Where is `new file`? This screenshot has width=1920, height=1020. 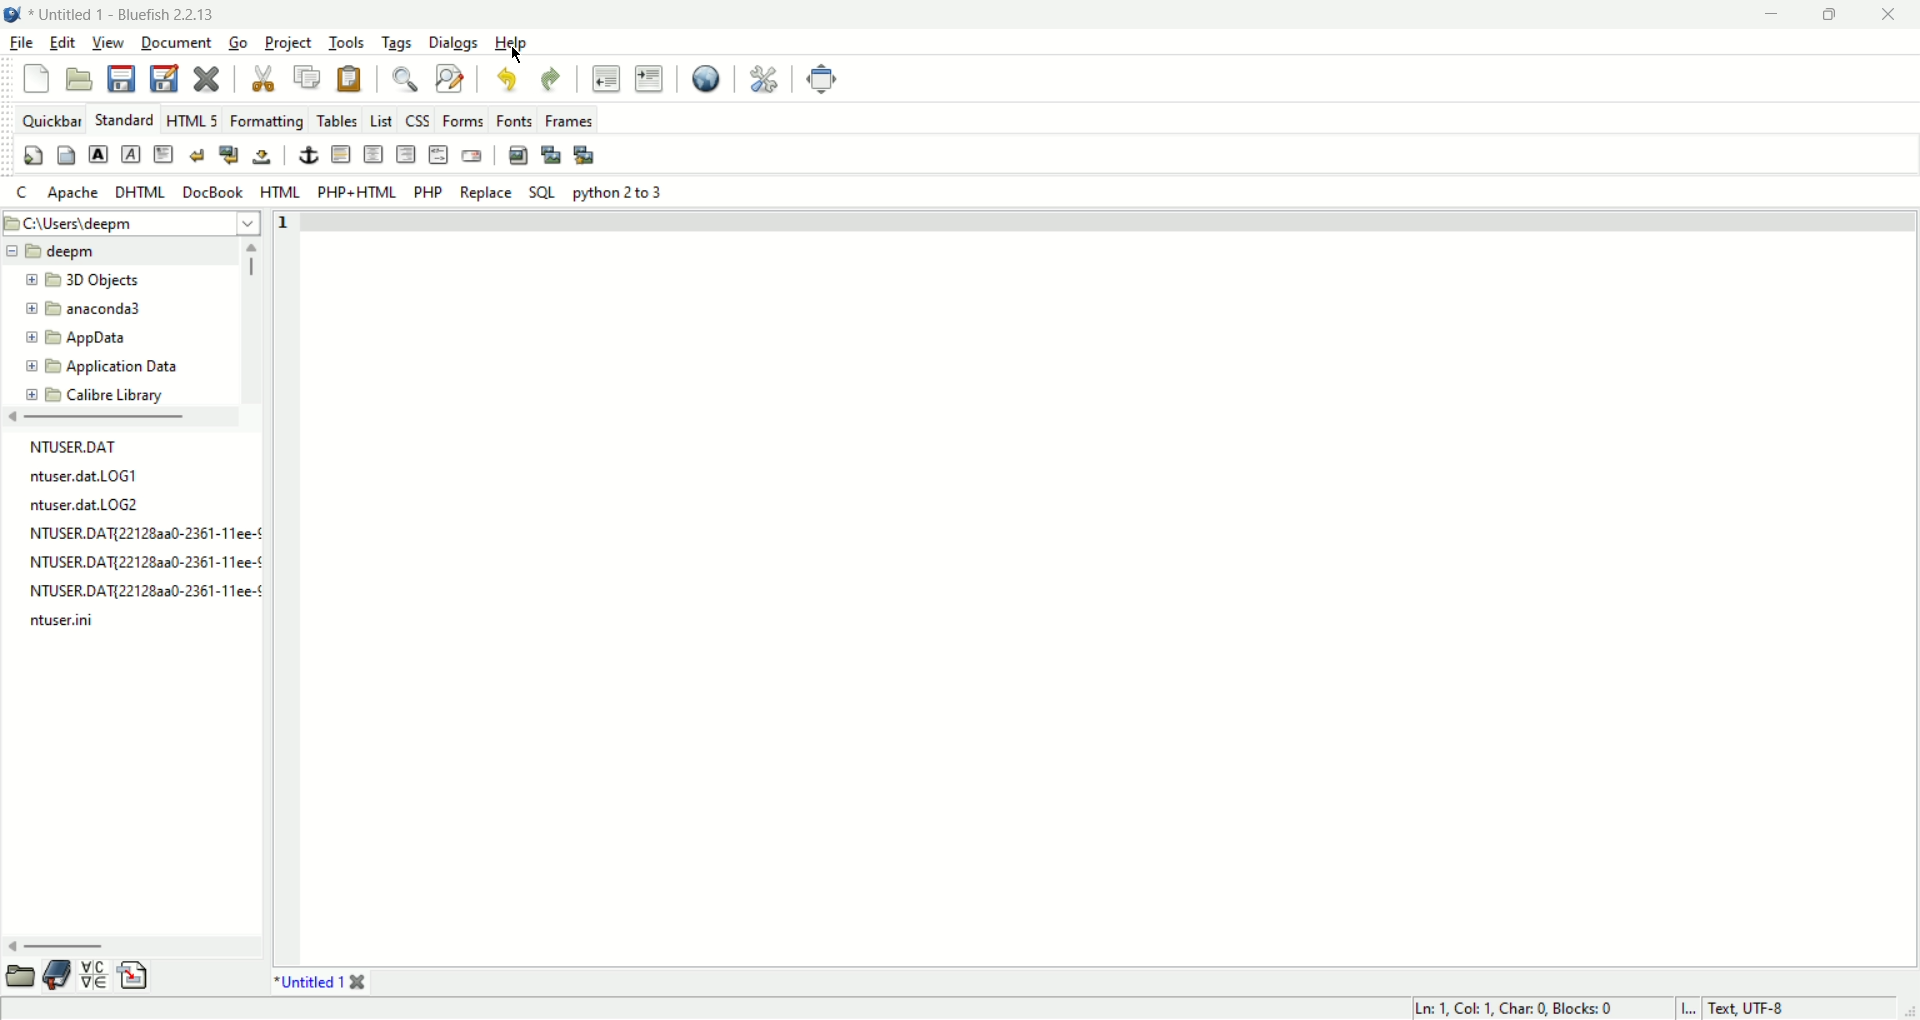 new file is located at coordinates (37, 78).